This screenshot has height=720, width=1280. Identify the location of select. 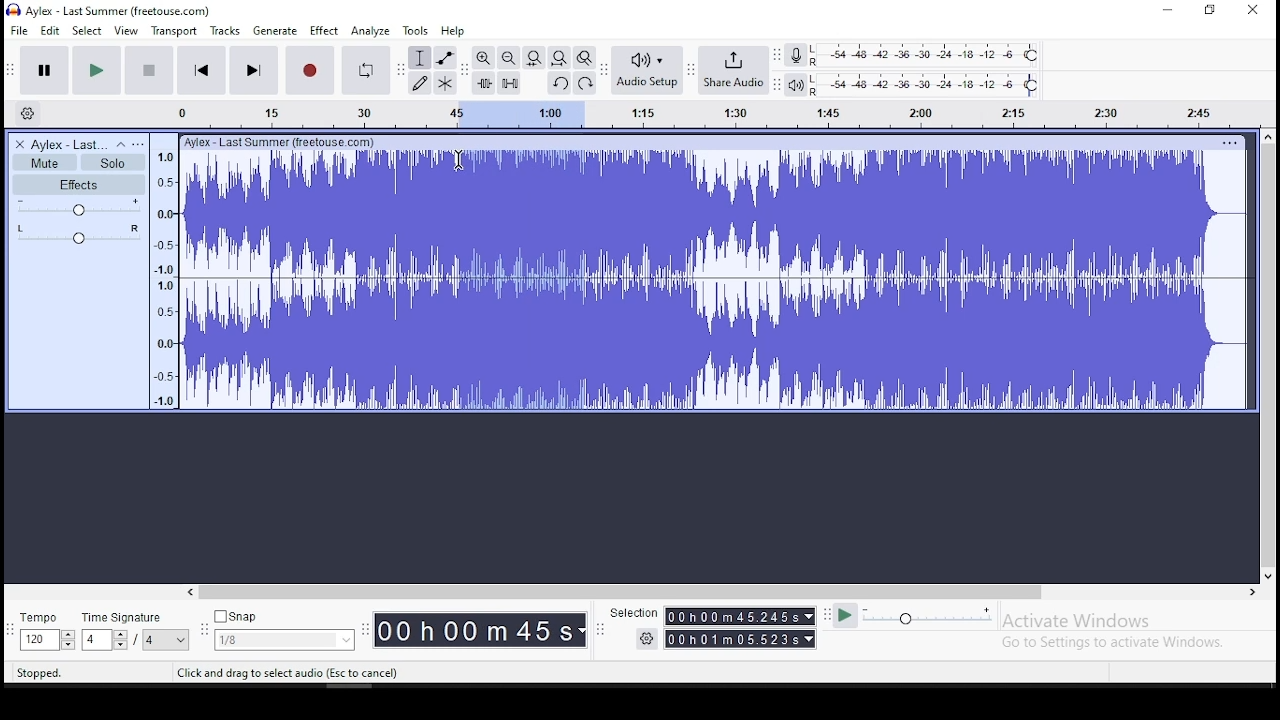
(88, 31).